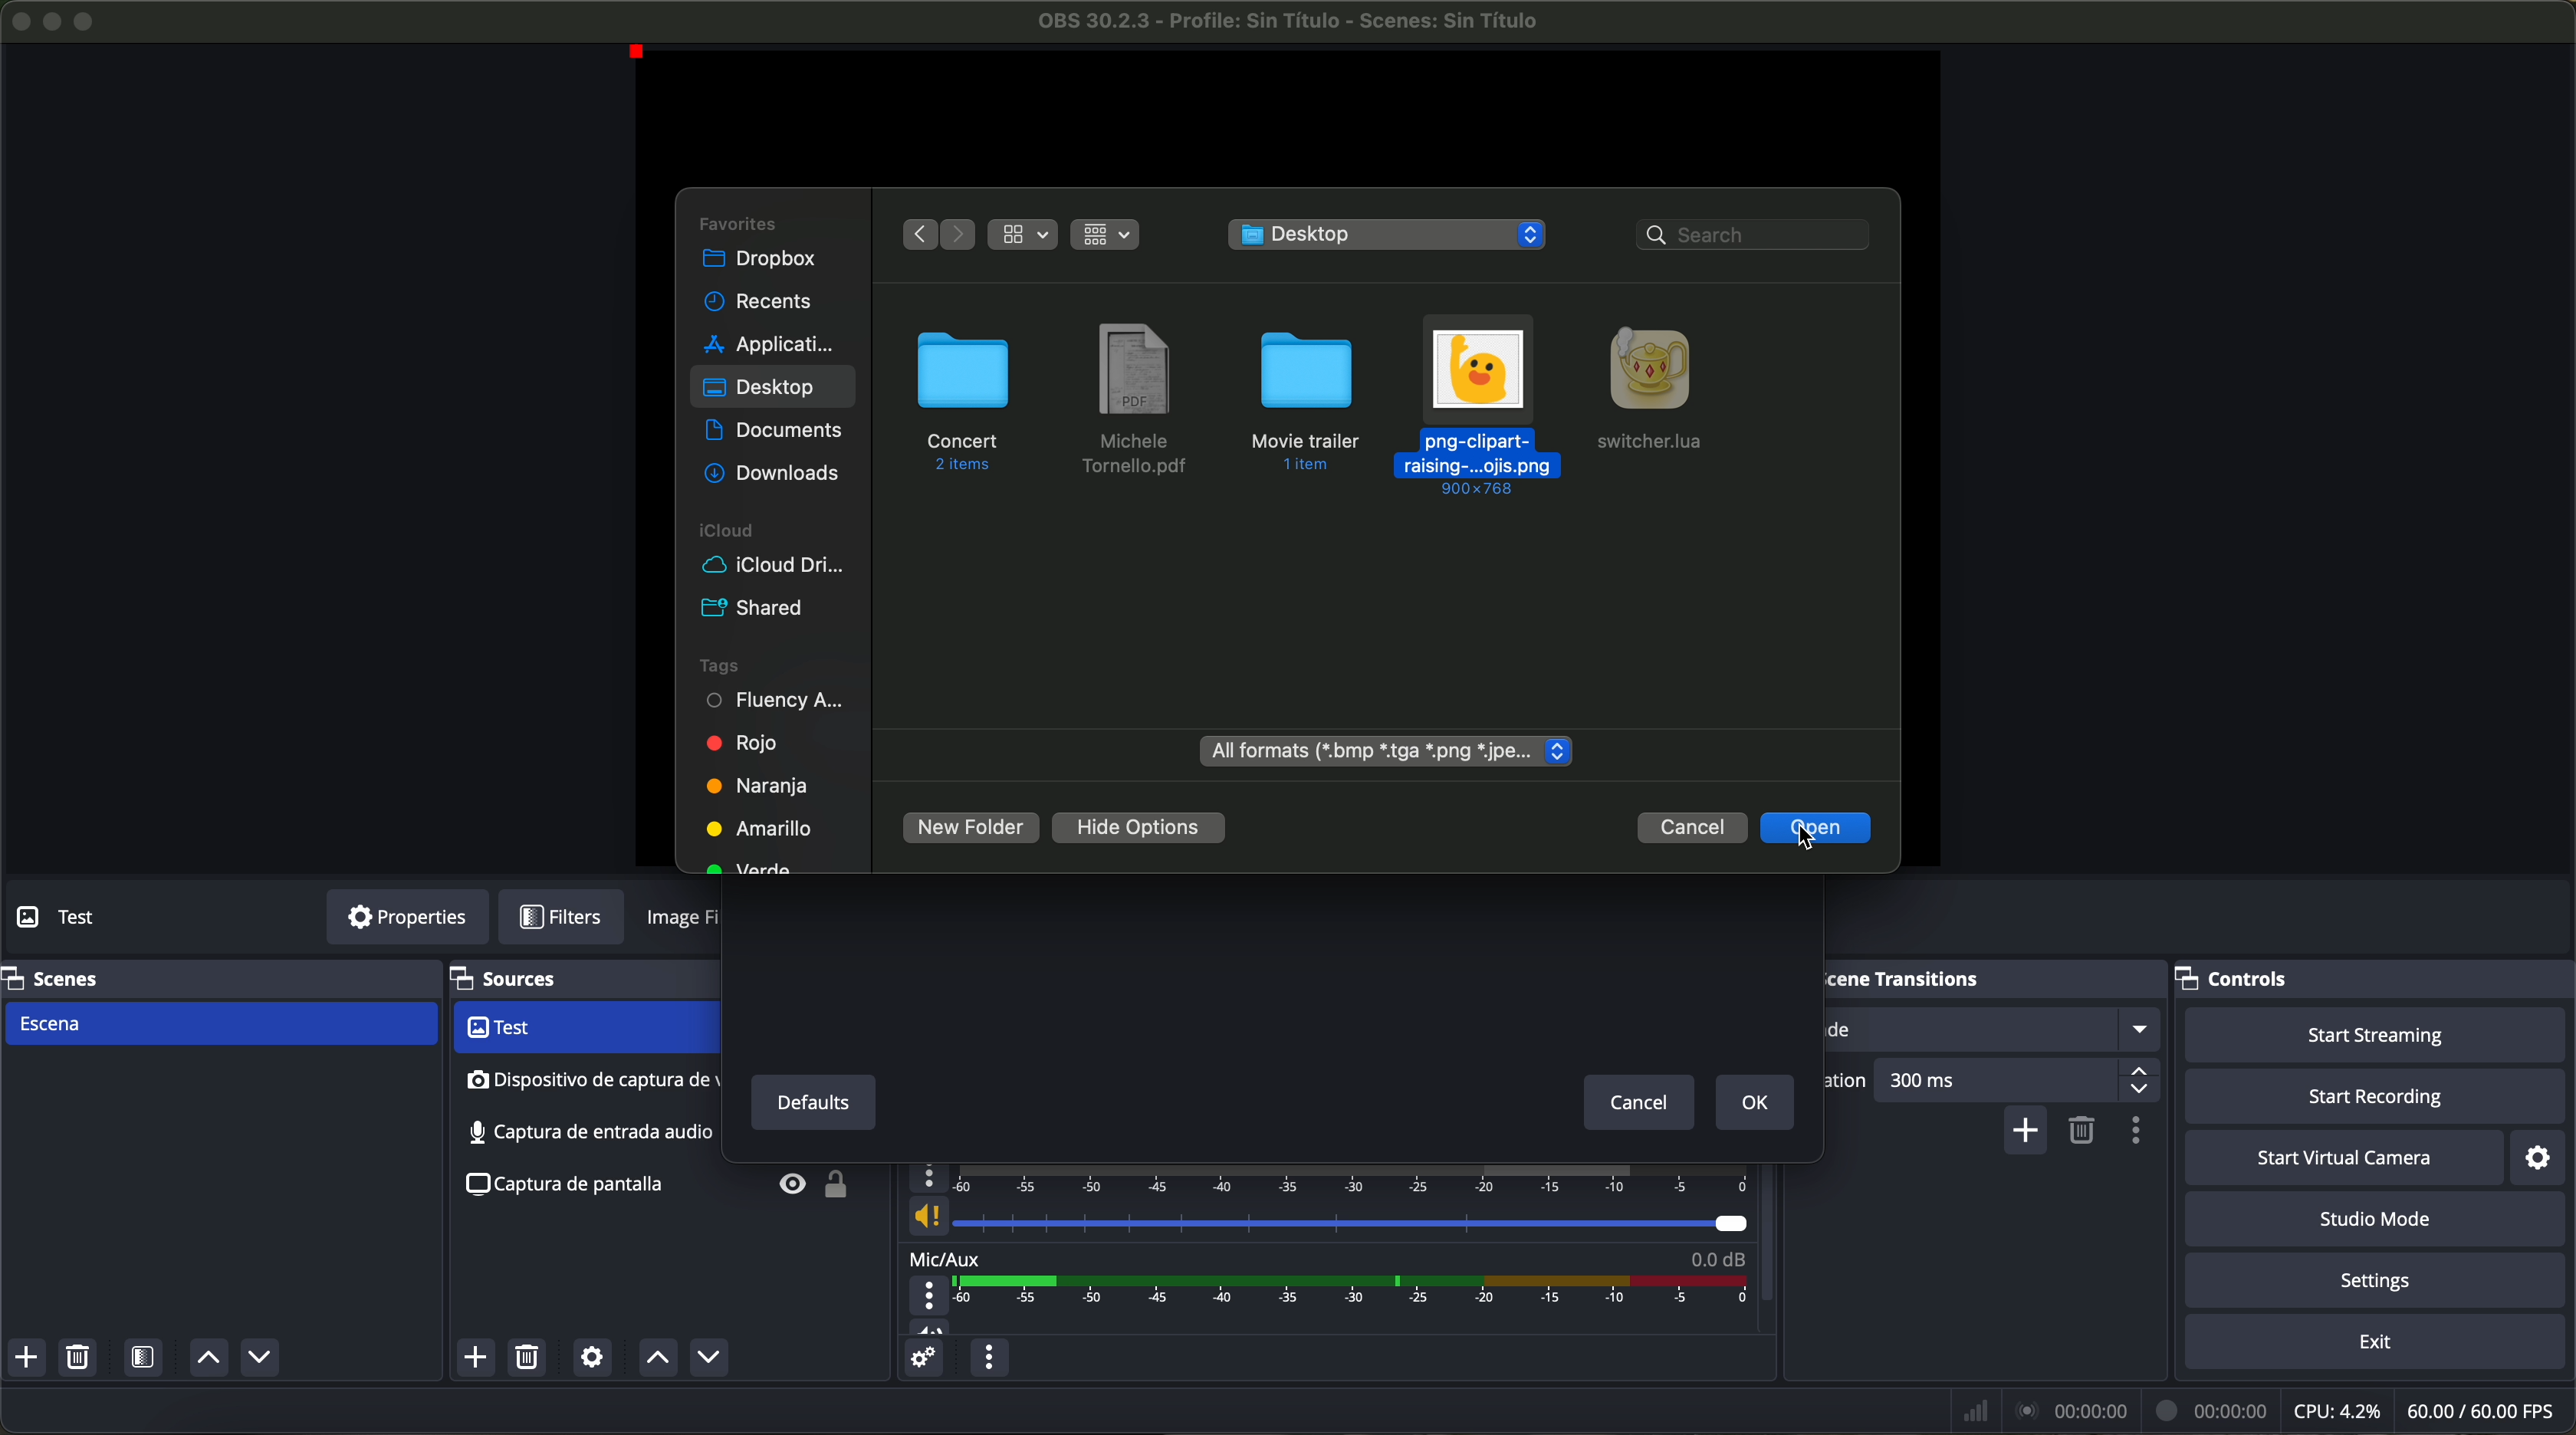 This screenshot has height=1435, width=2576. What do you see at coordinates (1809, 840) in the screenshot?
I see `cursor` at bounding box center [1809, 840].